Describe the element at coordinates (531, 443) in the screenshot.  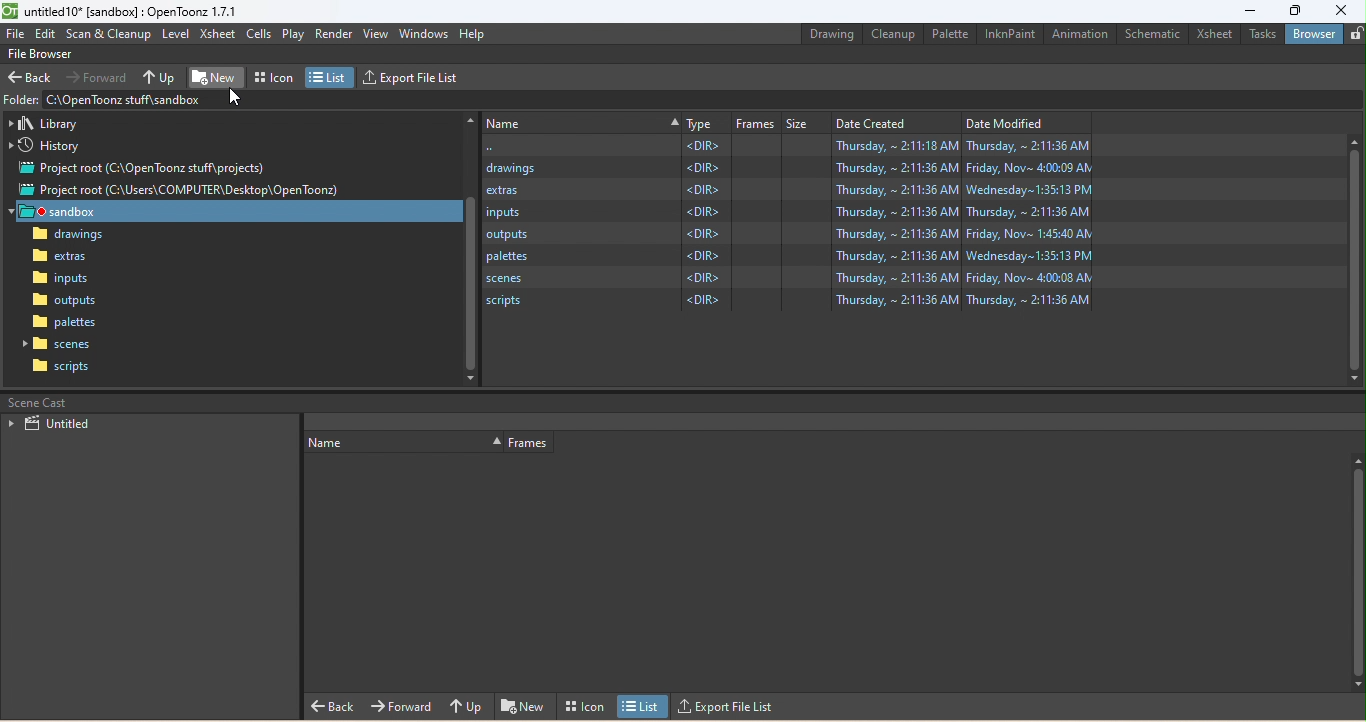
I see `Frames` at that location.